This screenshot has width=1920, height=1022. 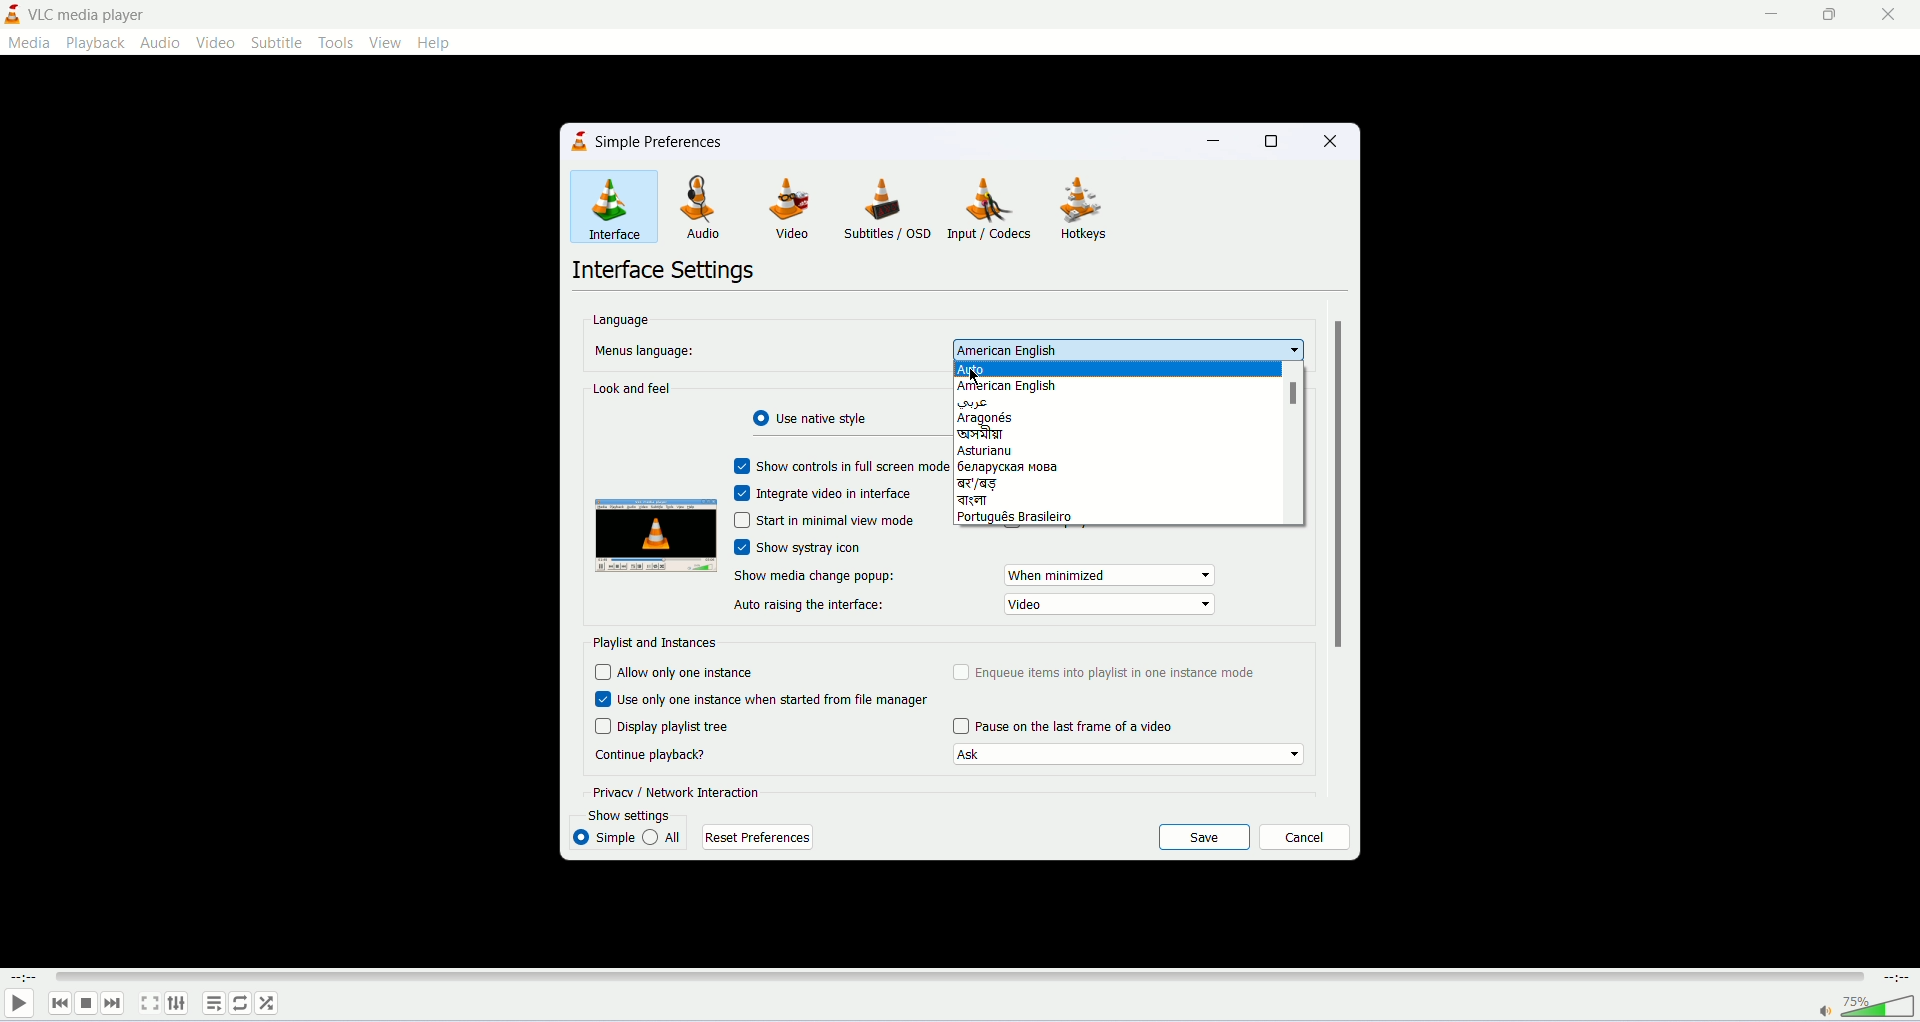 What do you see at coordinates (1209, 142) in the screenshot?
I see `minimize` at bounding box center [1209, 142].